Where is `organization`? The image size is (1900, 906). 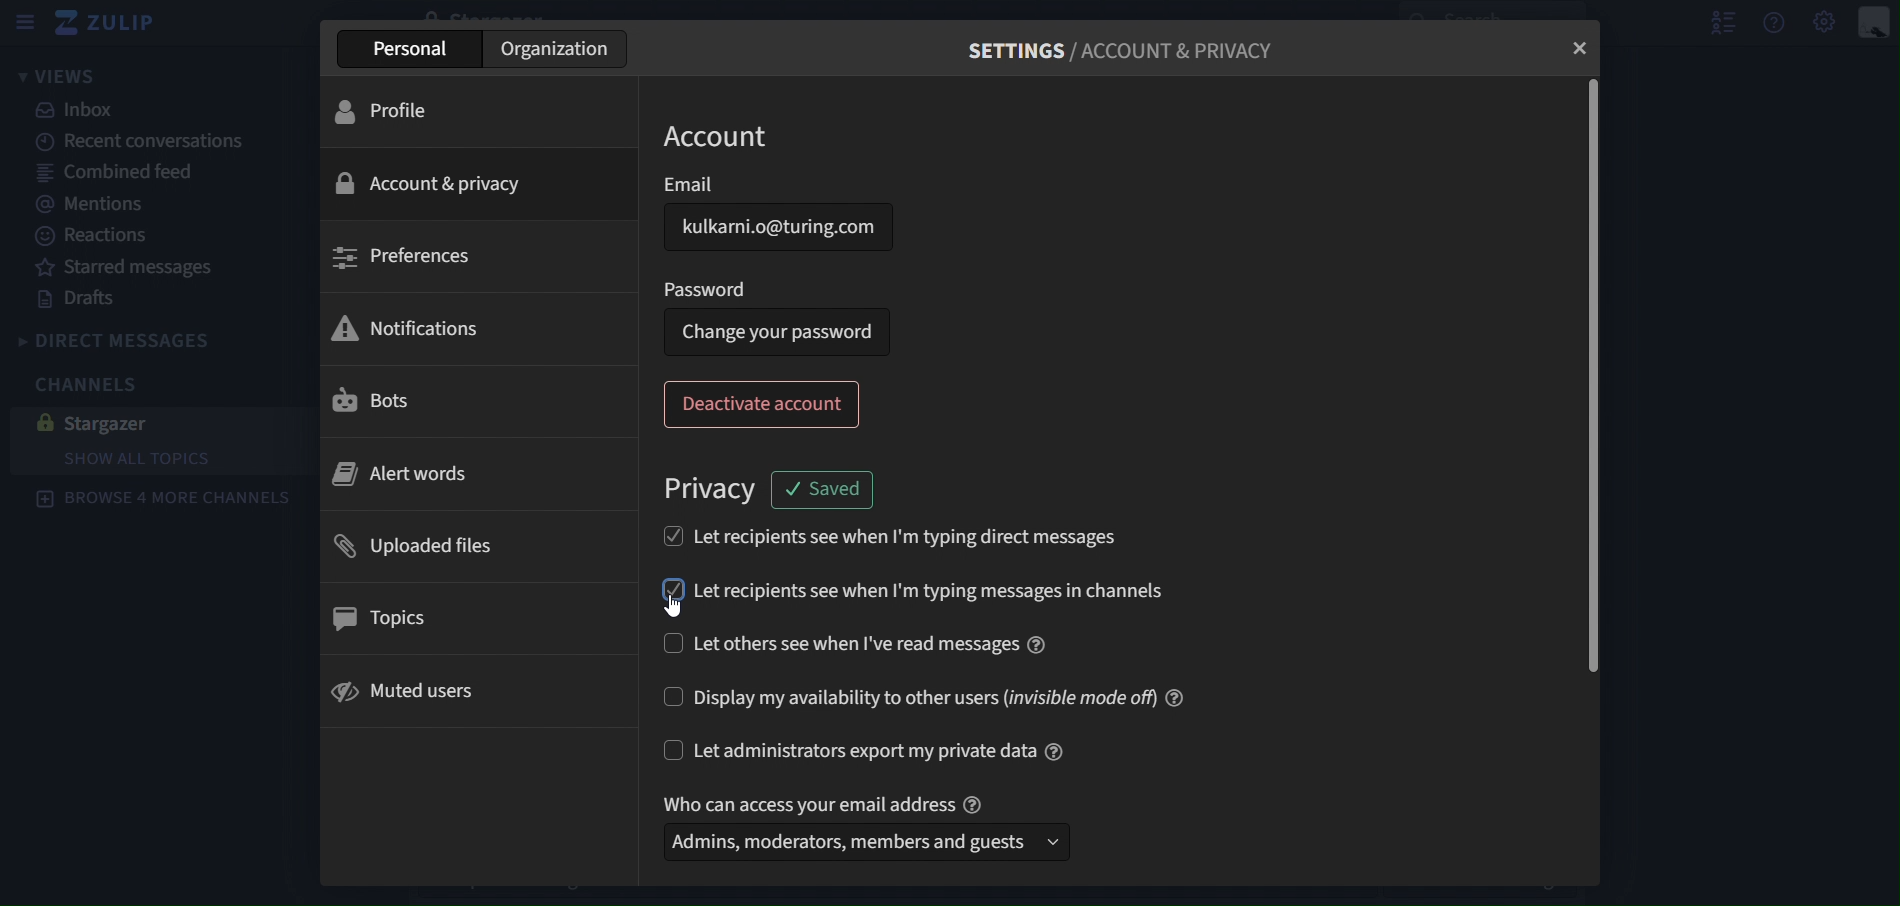 organization is located at coordinates (556, 47).